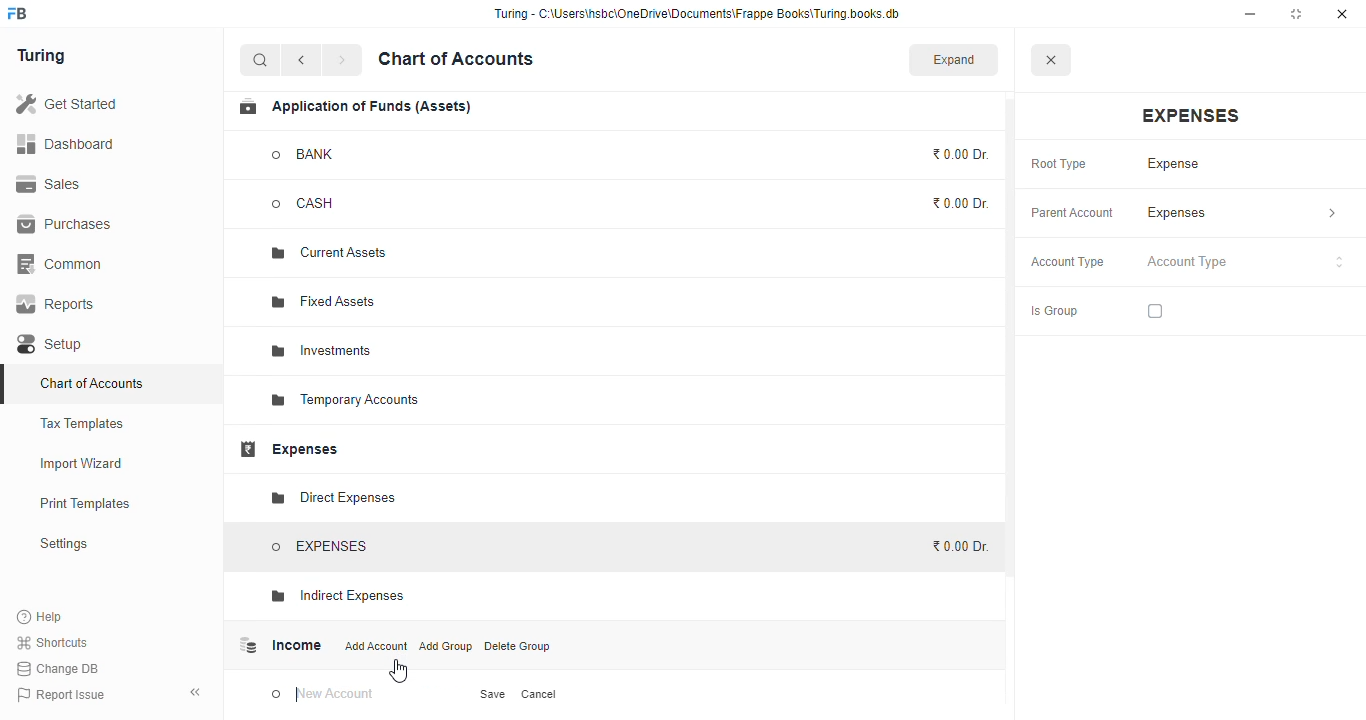 The image size is (1366, 720). Describe the element at coordinates (40, 616) in the screenshot. I see `help` at that location.